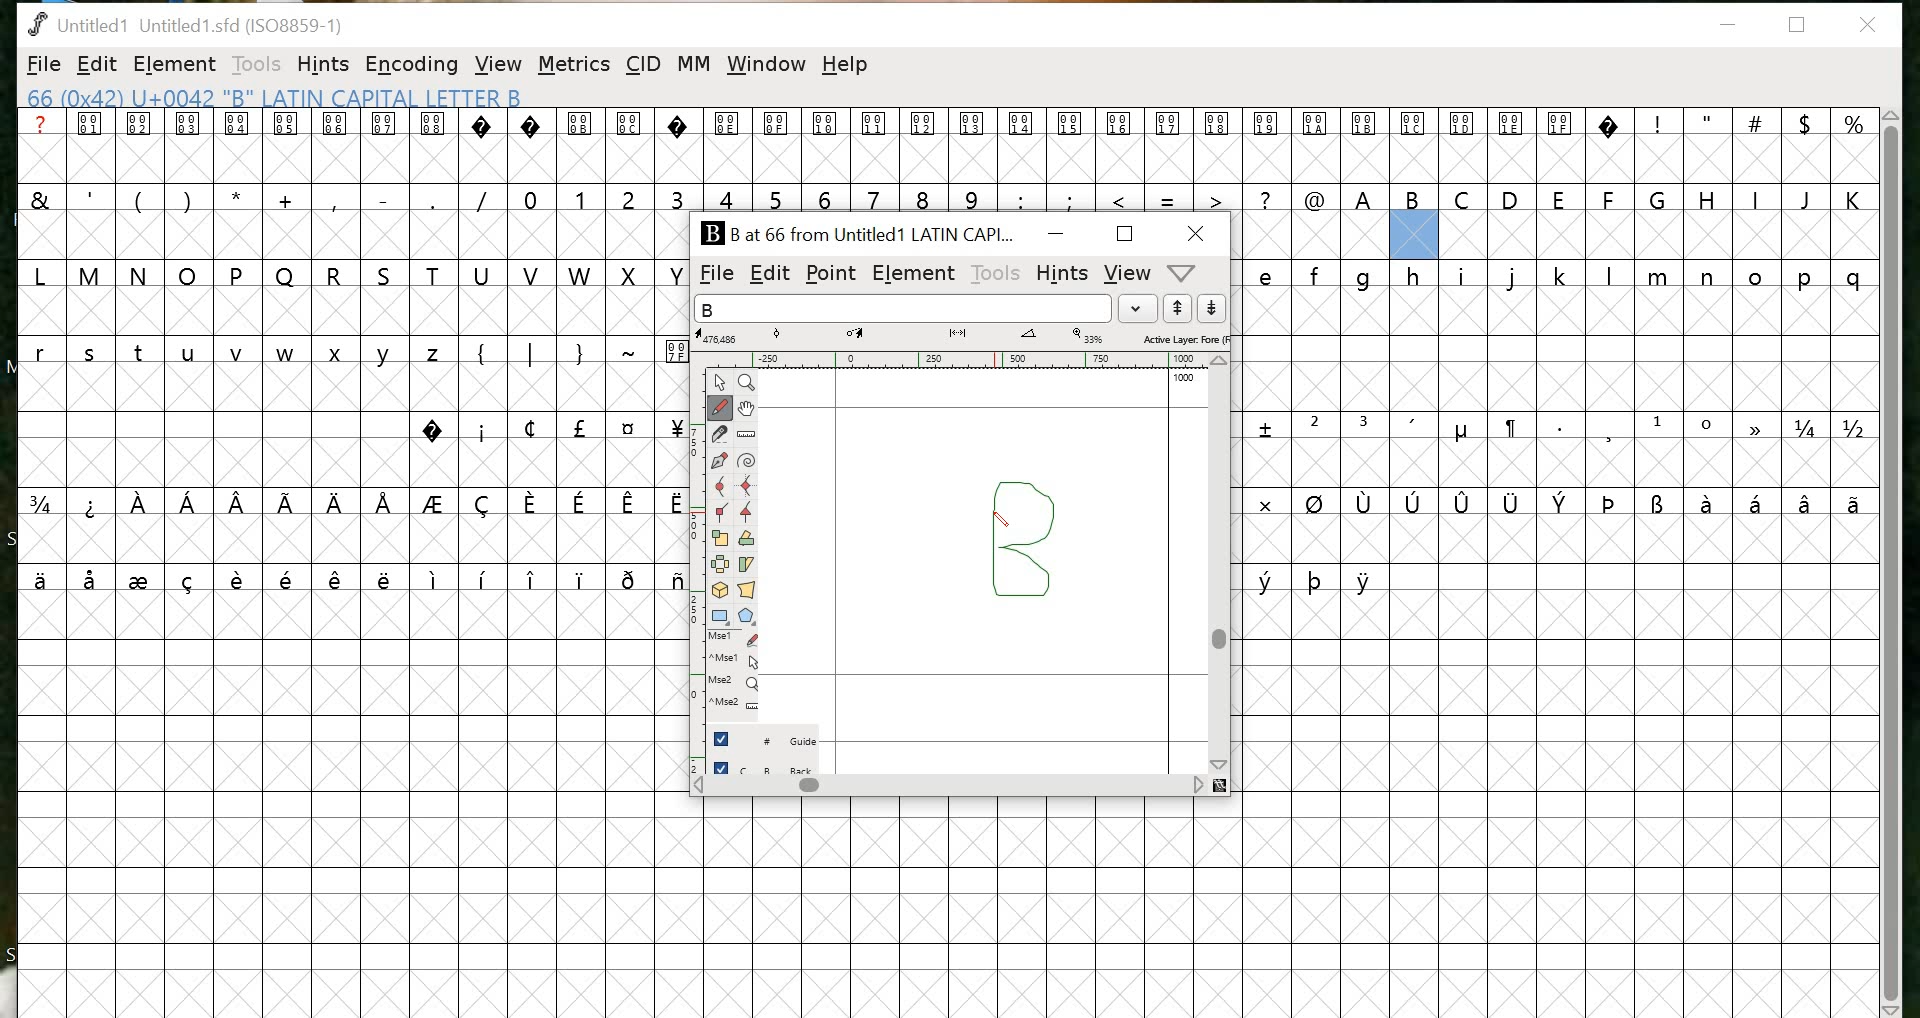 This screenshot has height=1018, width=1920. Describe the element at coordinates (950, 360) in the screenshot. I see `ruler` at that location.